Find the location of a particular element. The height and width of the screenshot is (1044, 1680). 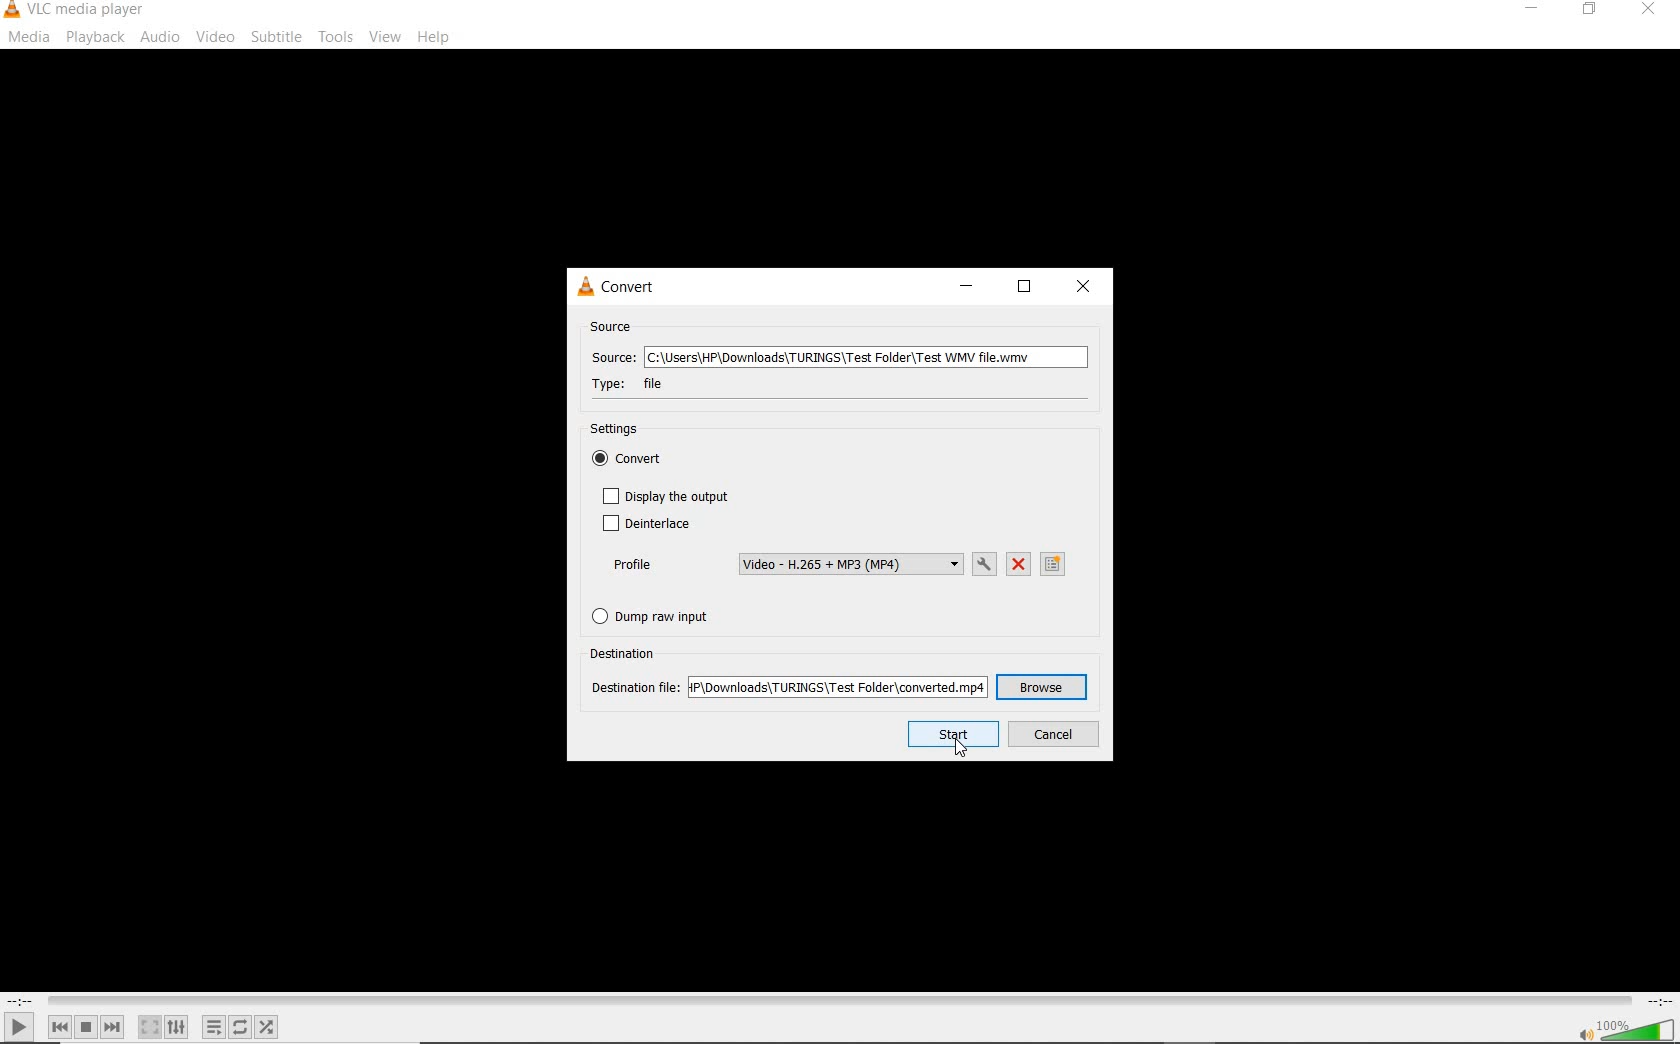

video - MP4 is located at coordinates (850, 564).